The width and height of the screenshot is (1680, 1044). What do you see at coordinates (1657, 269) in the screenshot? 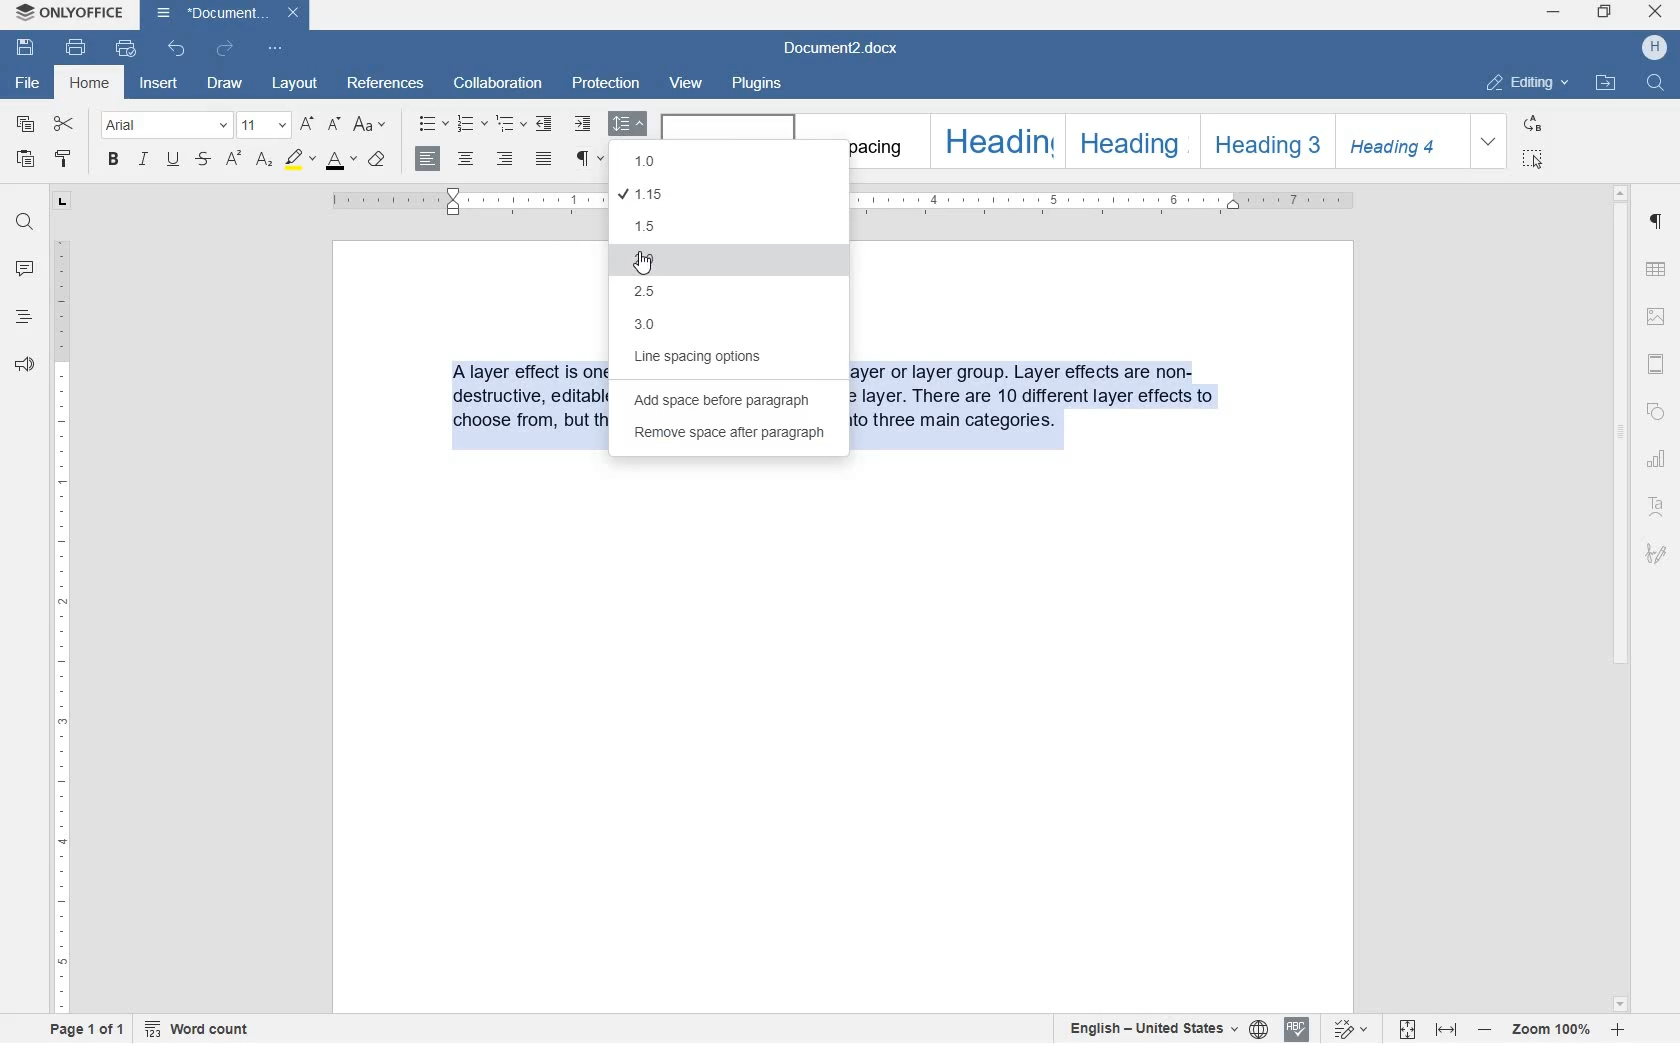
I see `table` at bounding box center [1657, 269].